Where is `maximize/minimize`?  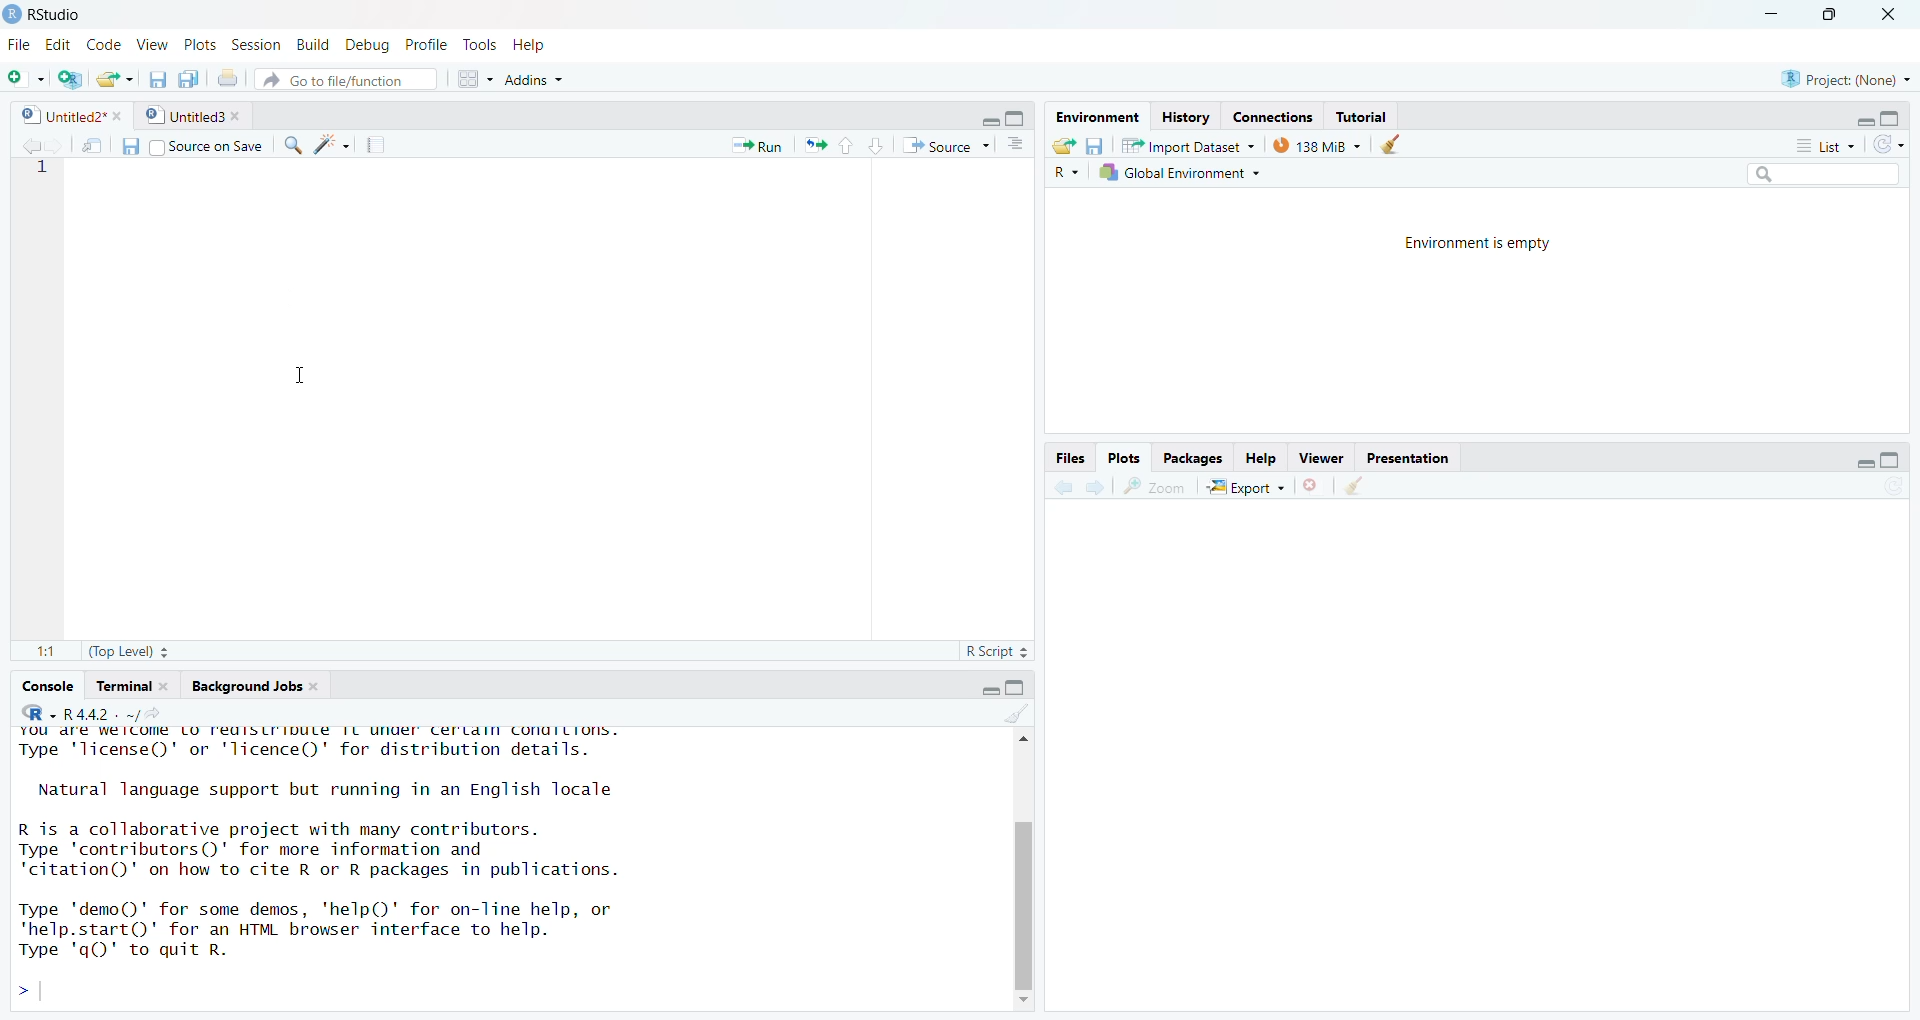 maximize/minimize is located at coordinates (1869, 457).